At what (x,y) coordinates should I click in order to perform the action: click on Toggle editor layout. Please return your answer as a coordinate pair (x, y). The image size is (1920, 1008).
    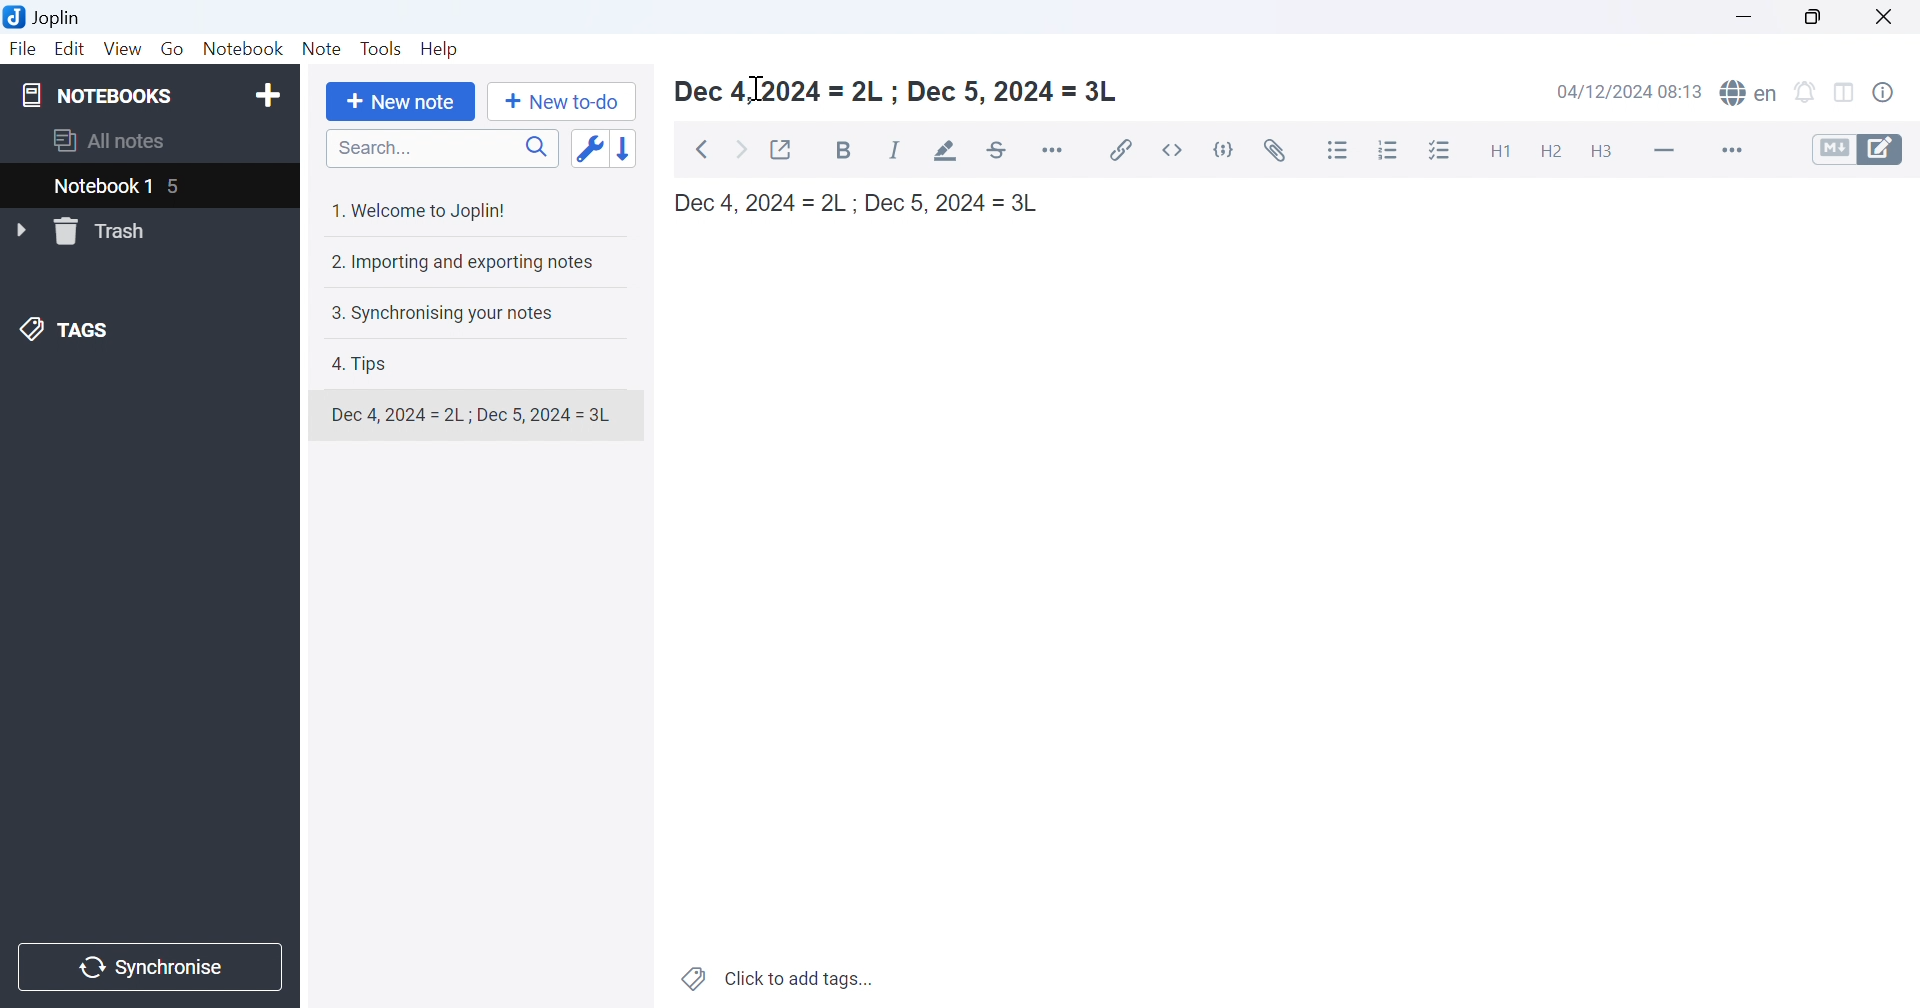
    Looking at the image, I should click on (1850, 92).